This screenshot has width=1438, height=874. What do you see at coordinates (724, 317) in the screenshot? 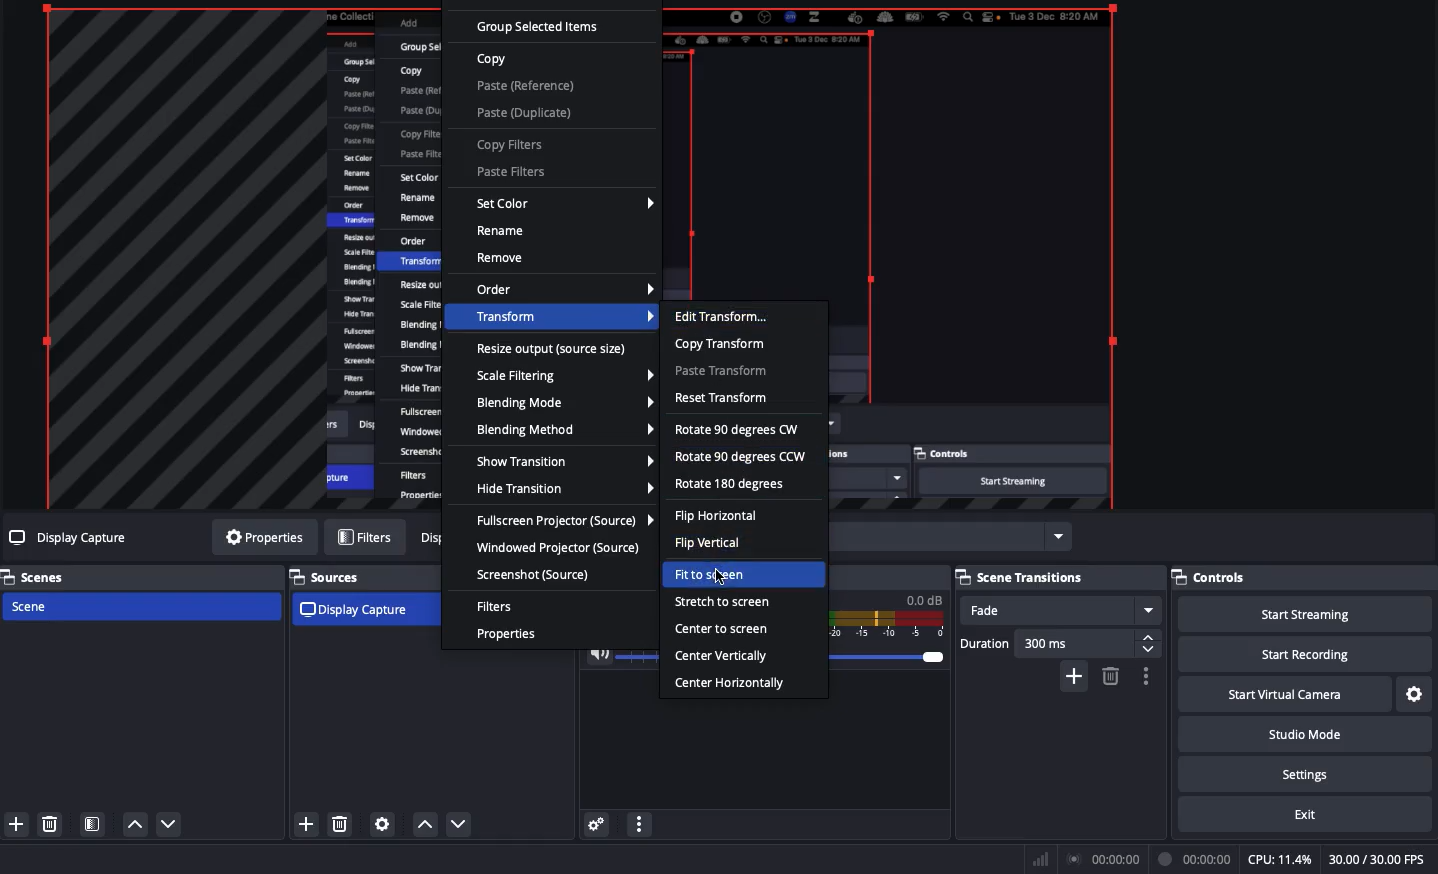
I see `edit transform` at bounding box center [724, 317].